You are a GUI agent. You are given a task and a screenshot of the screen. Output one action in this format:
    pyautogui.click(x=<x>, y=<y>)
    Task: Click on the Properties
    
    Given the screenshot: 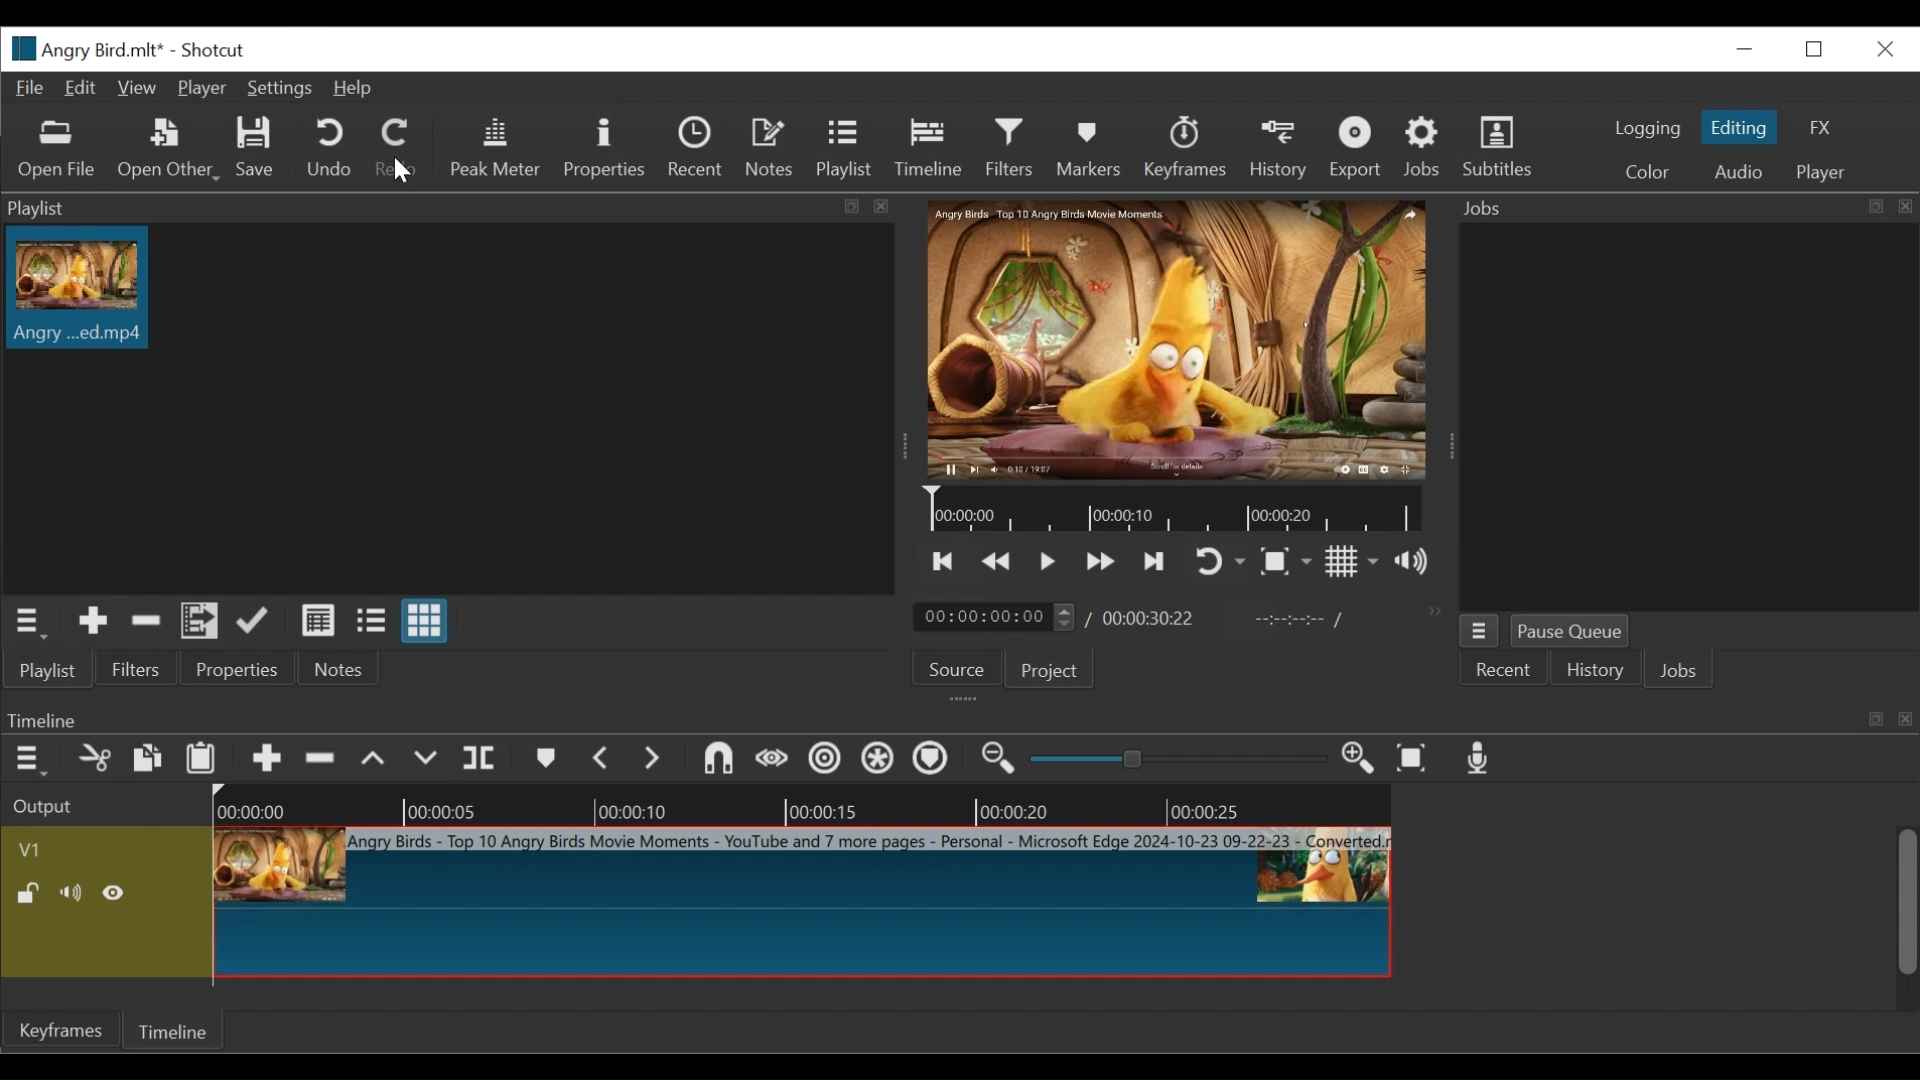 What is the action you would take?
    pyautogui.click(x=604, y=147)
    